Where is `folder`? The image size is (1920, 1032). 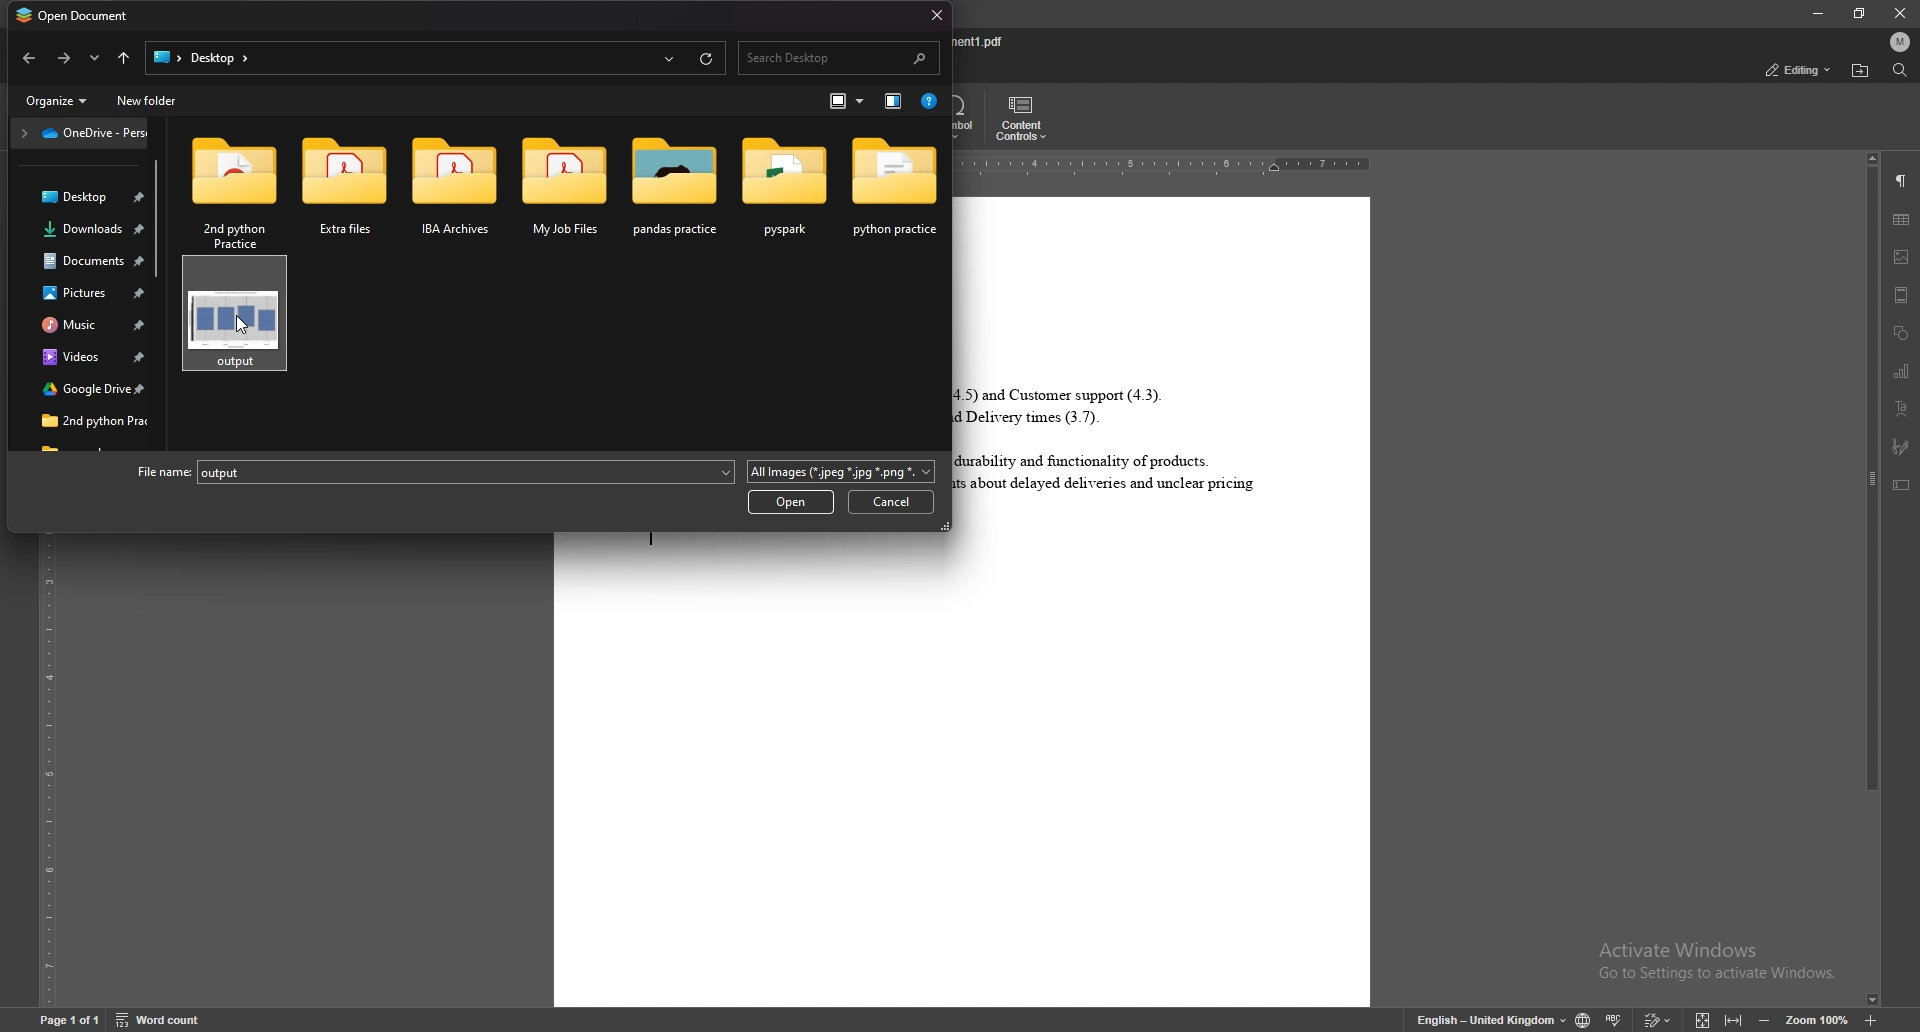 folder is located at coordinates (78, 198).